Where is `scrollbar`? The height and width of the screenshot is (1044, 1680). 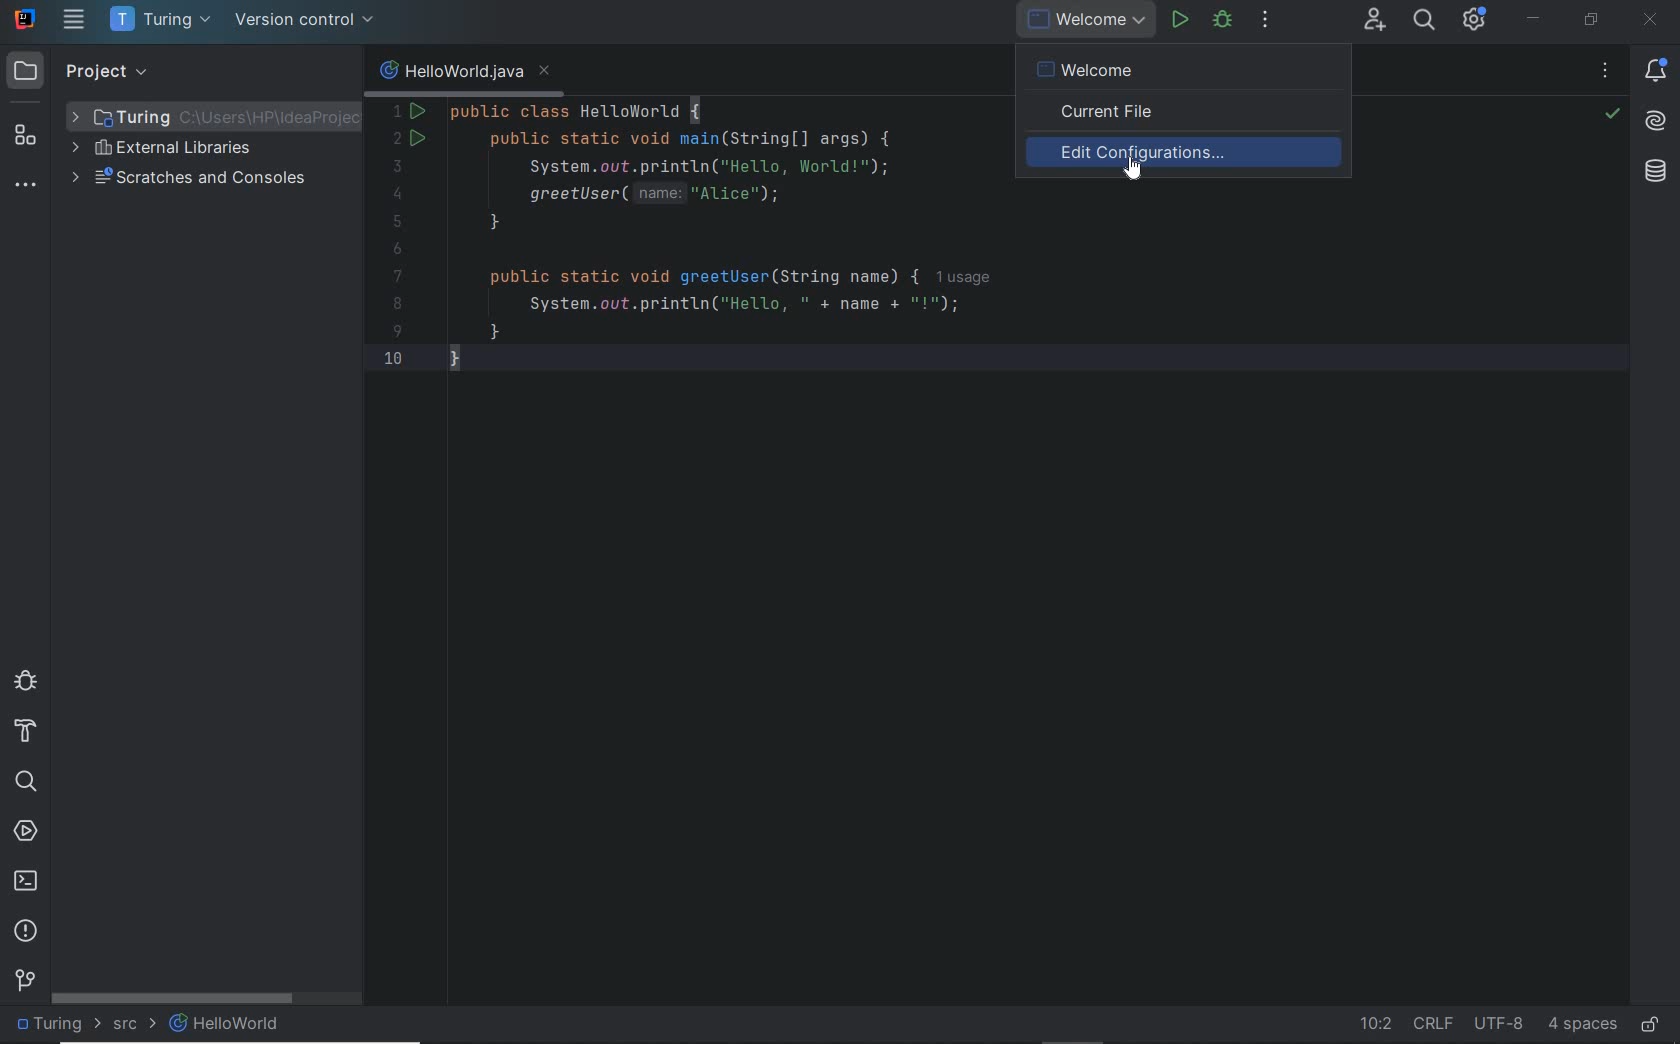 scrollbar is located at coordinates (173, 998).